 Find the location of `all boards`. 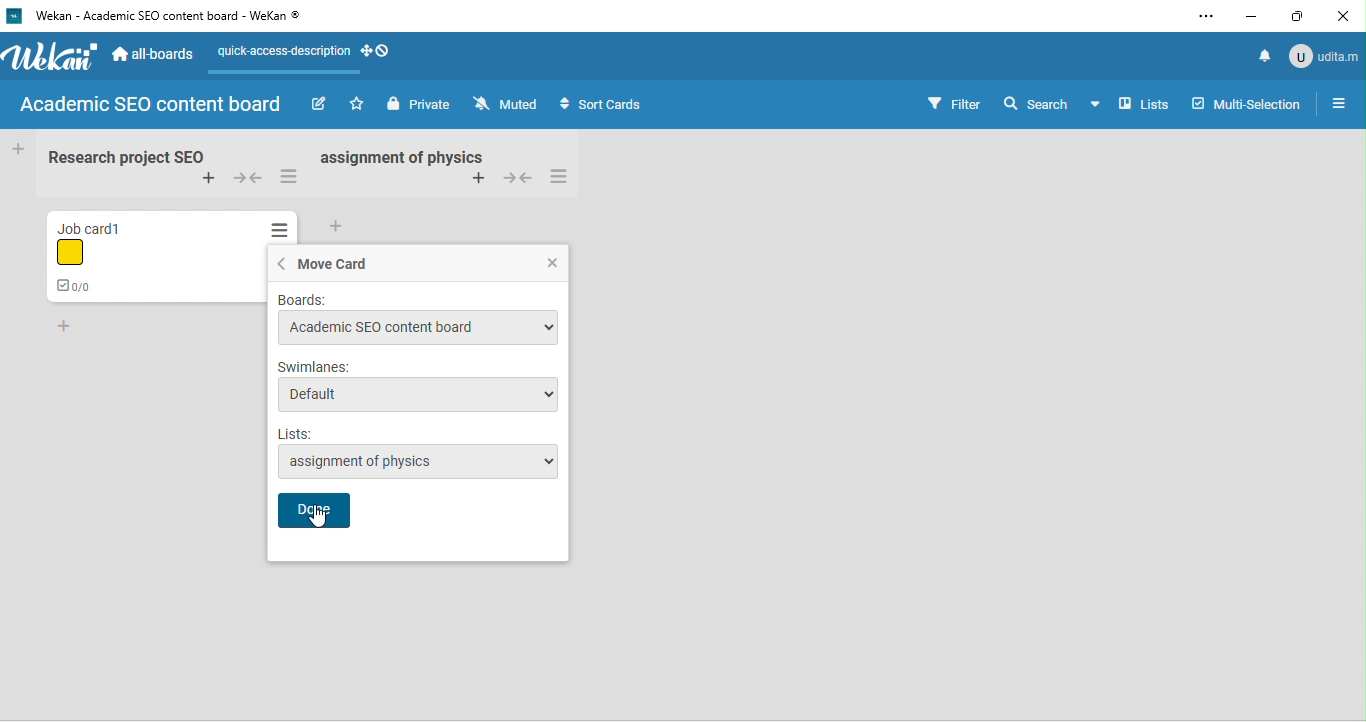

all boards is located at coordinates (161, 55).